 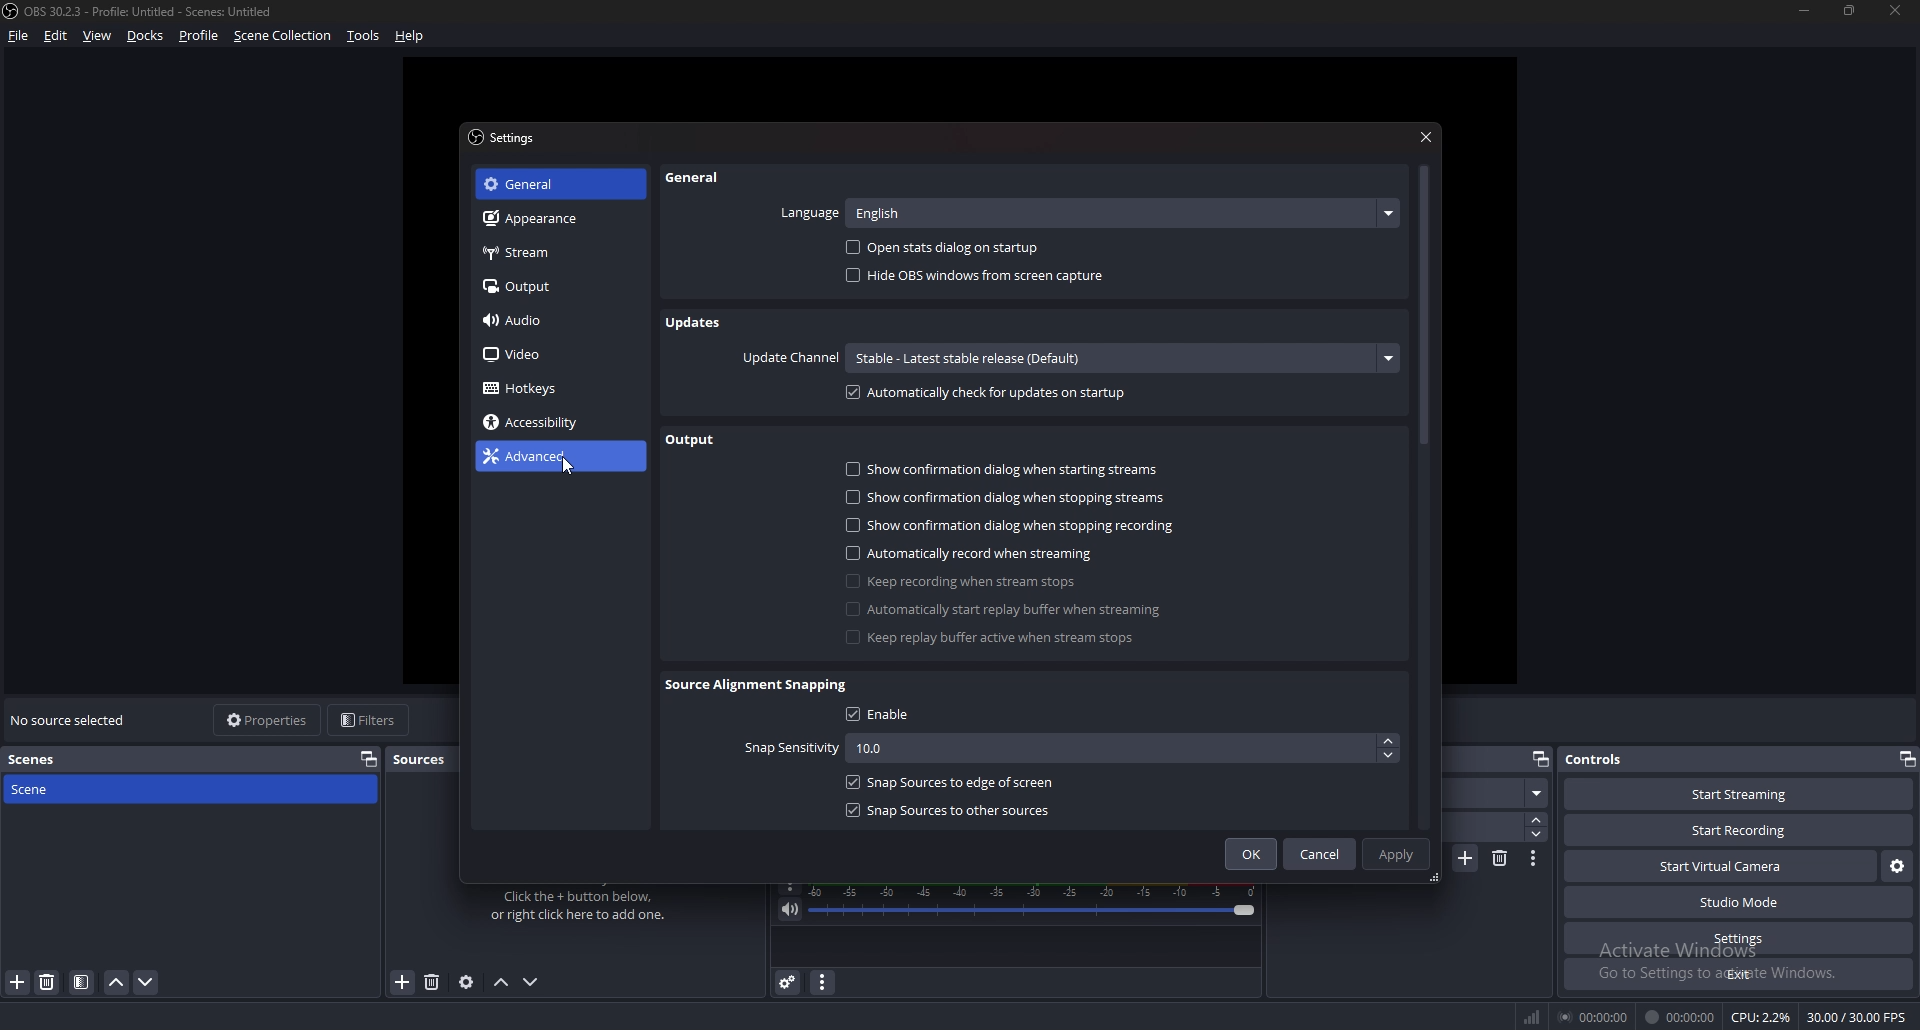 What do you see at coordinates (202, 36) in the screenshot?
I see `profile` at bounding box center [202, 36].